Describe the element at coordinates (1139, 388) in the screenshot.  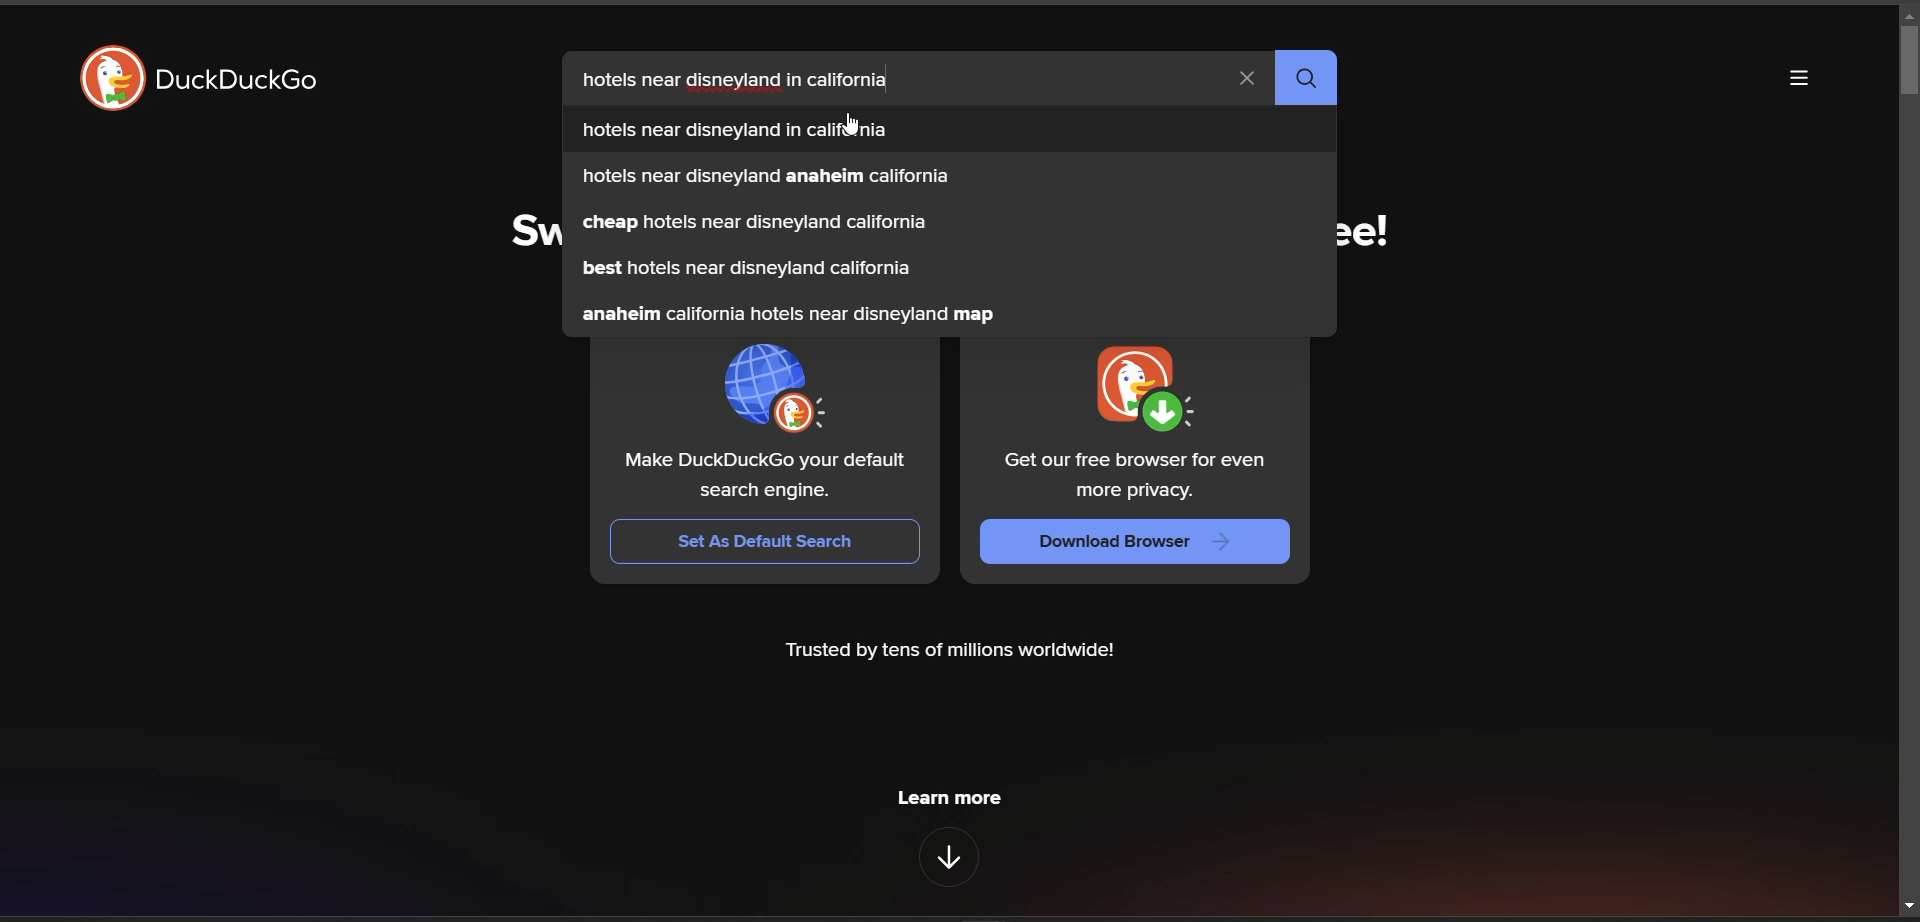
I see `icon` at that location.